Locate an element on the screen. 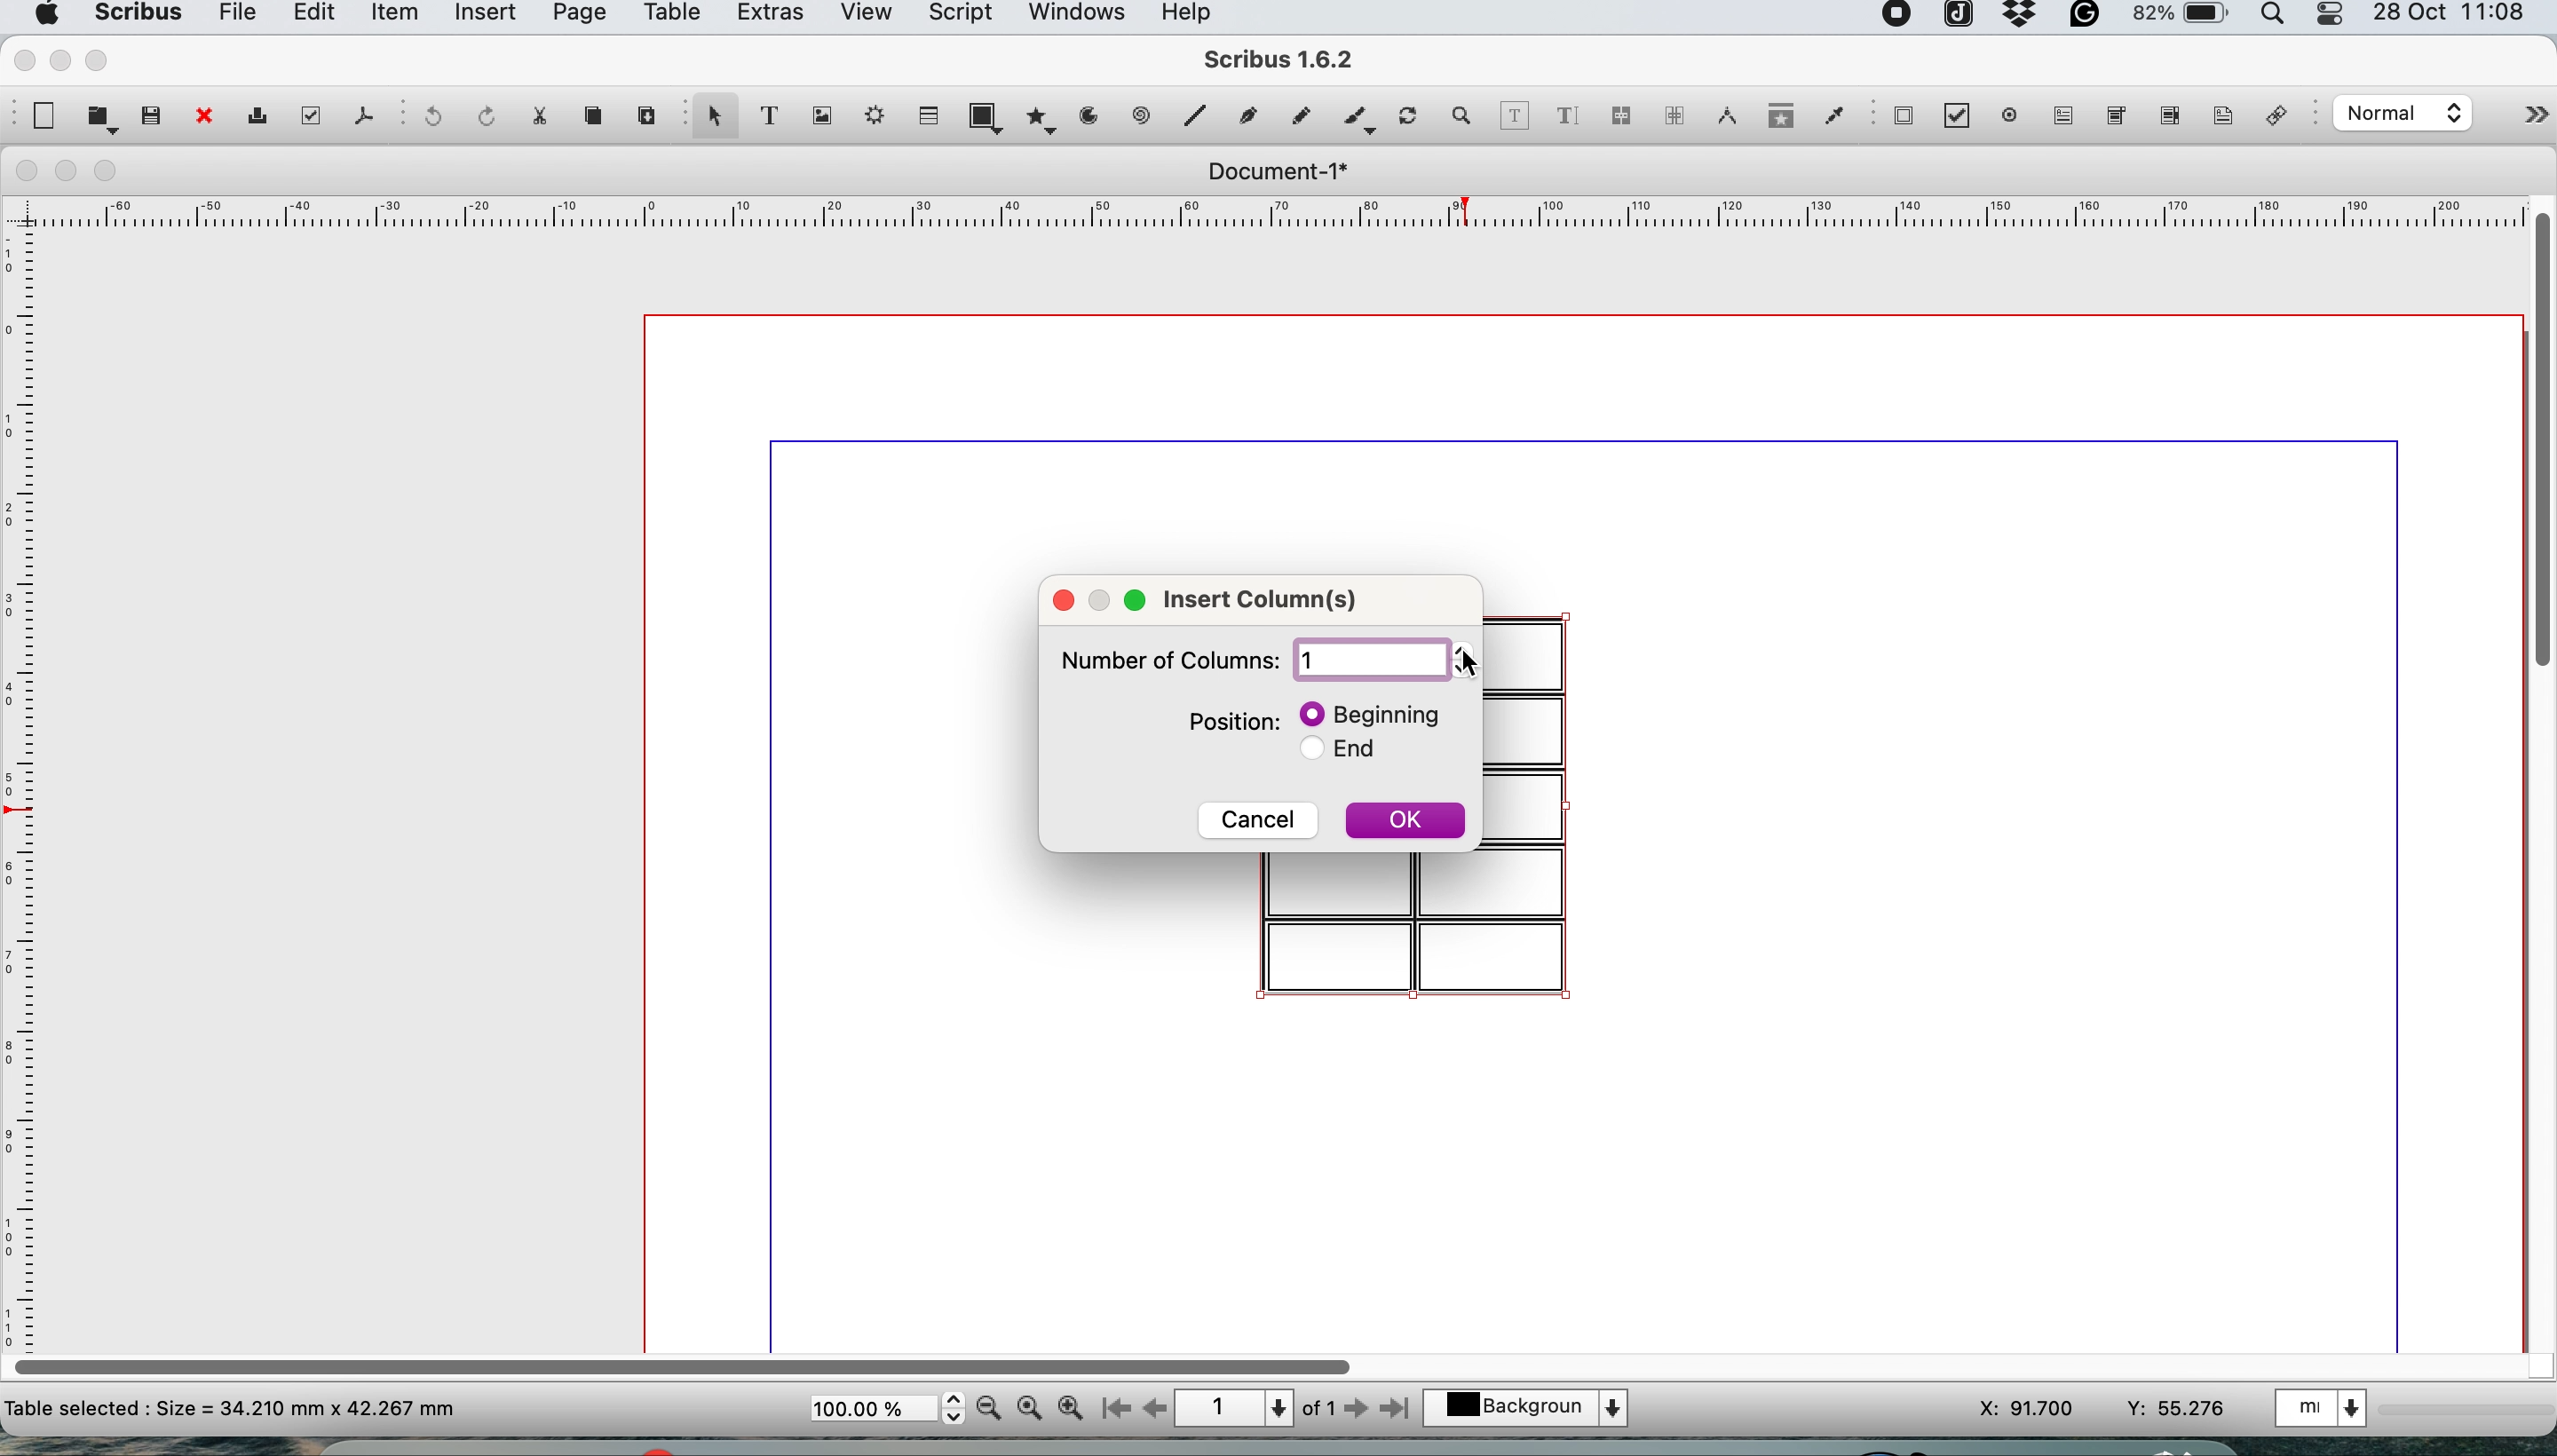  extras is located at coordinates (765, 18).